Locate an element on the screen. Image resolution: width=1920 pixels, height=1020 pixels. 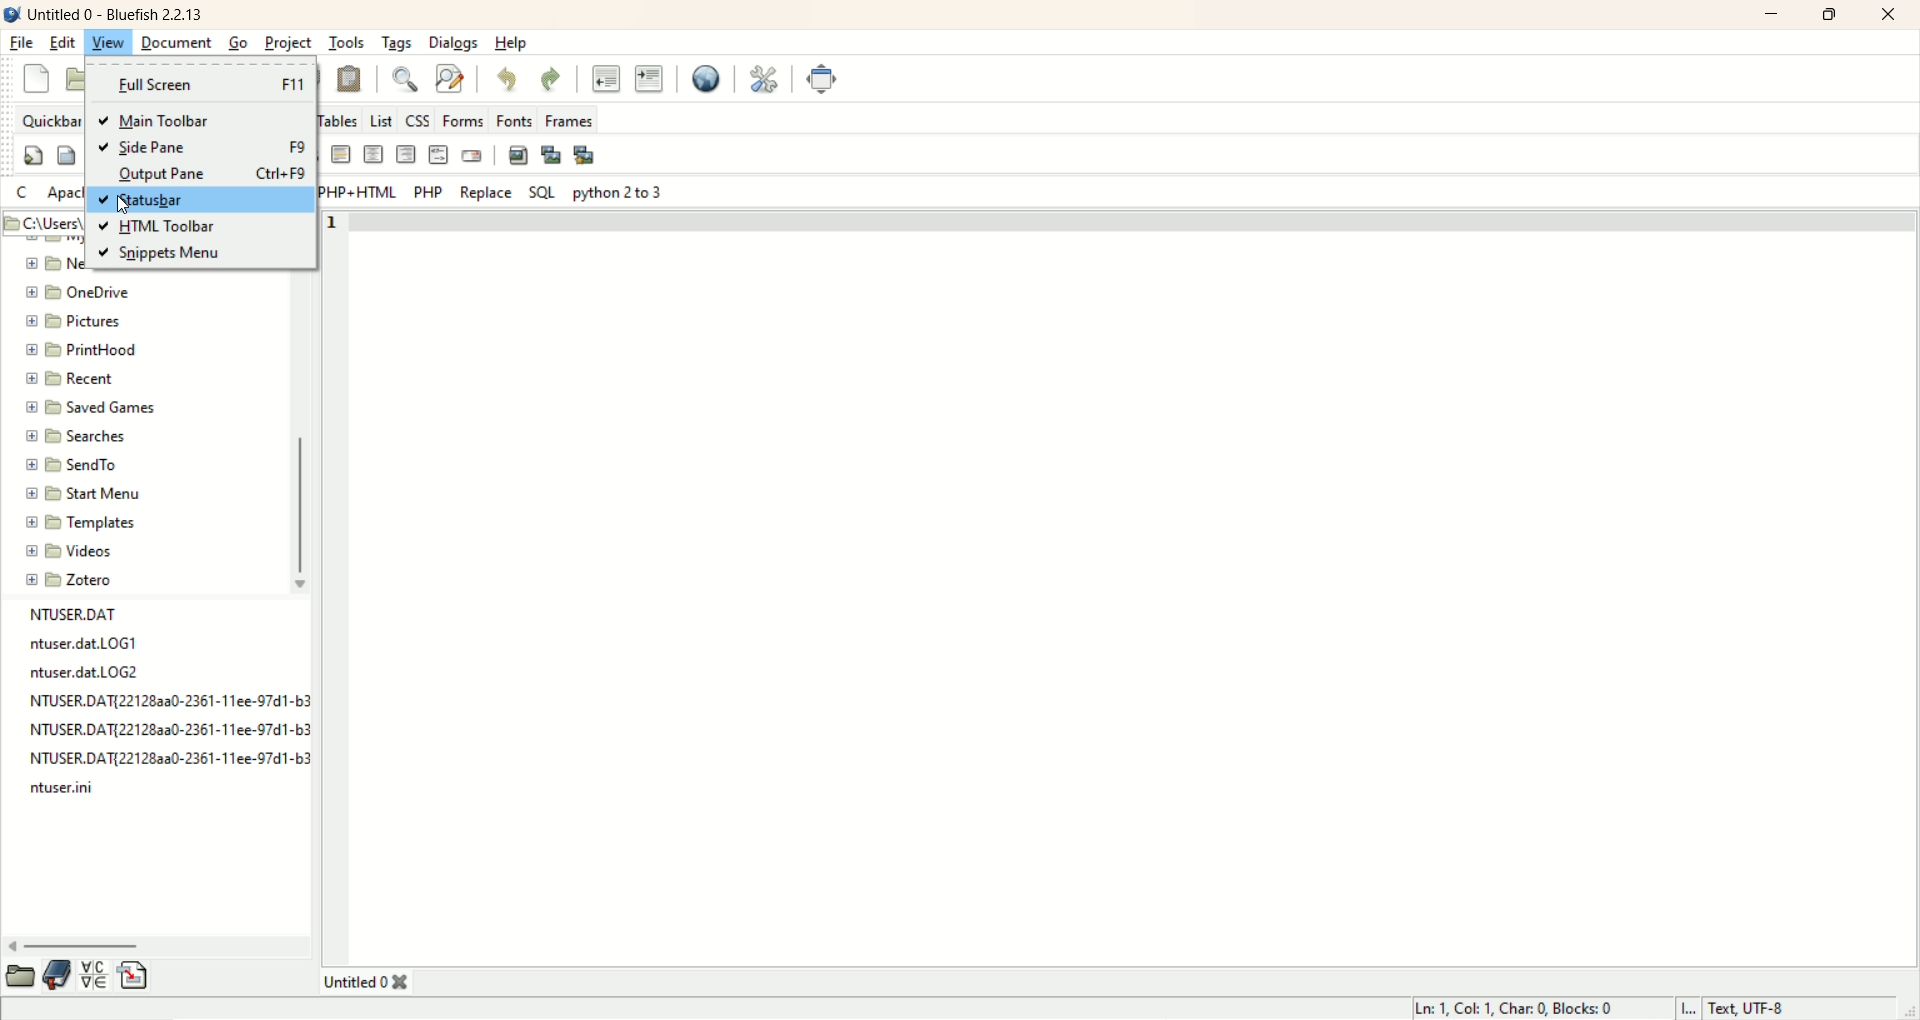
show find bar is located at coordinates (405, 79).